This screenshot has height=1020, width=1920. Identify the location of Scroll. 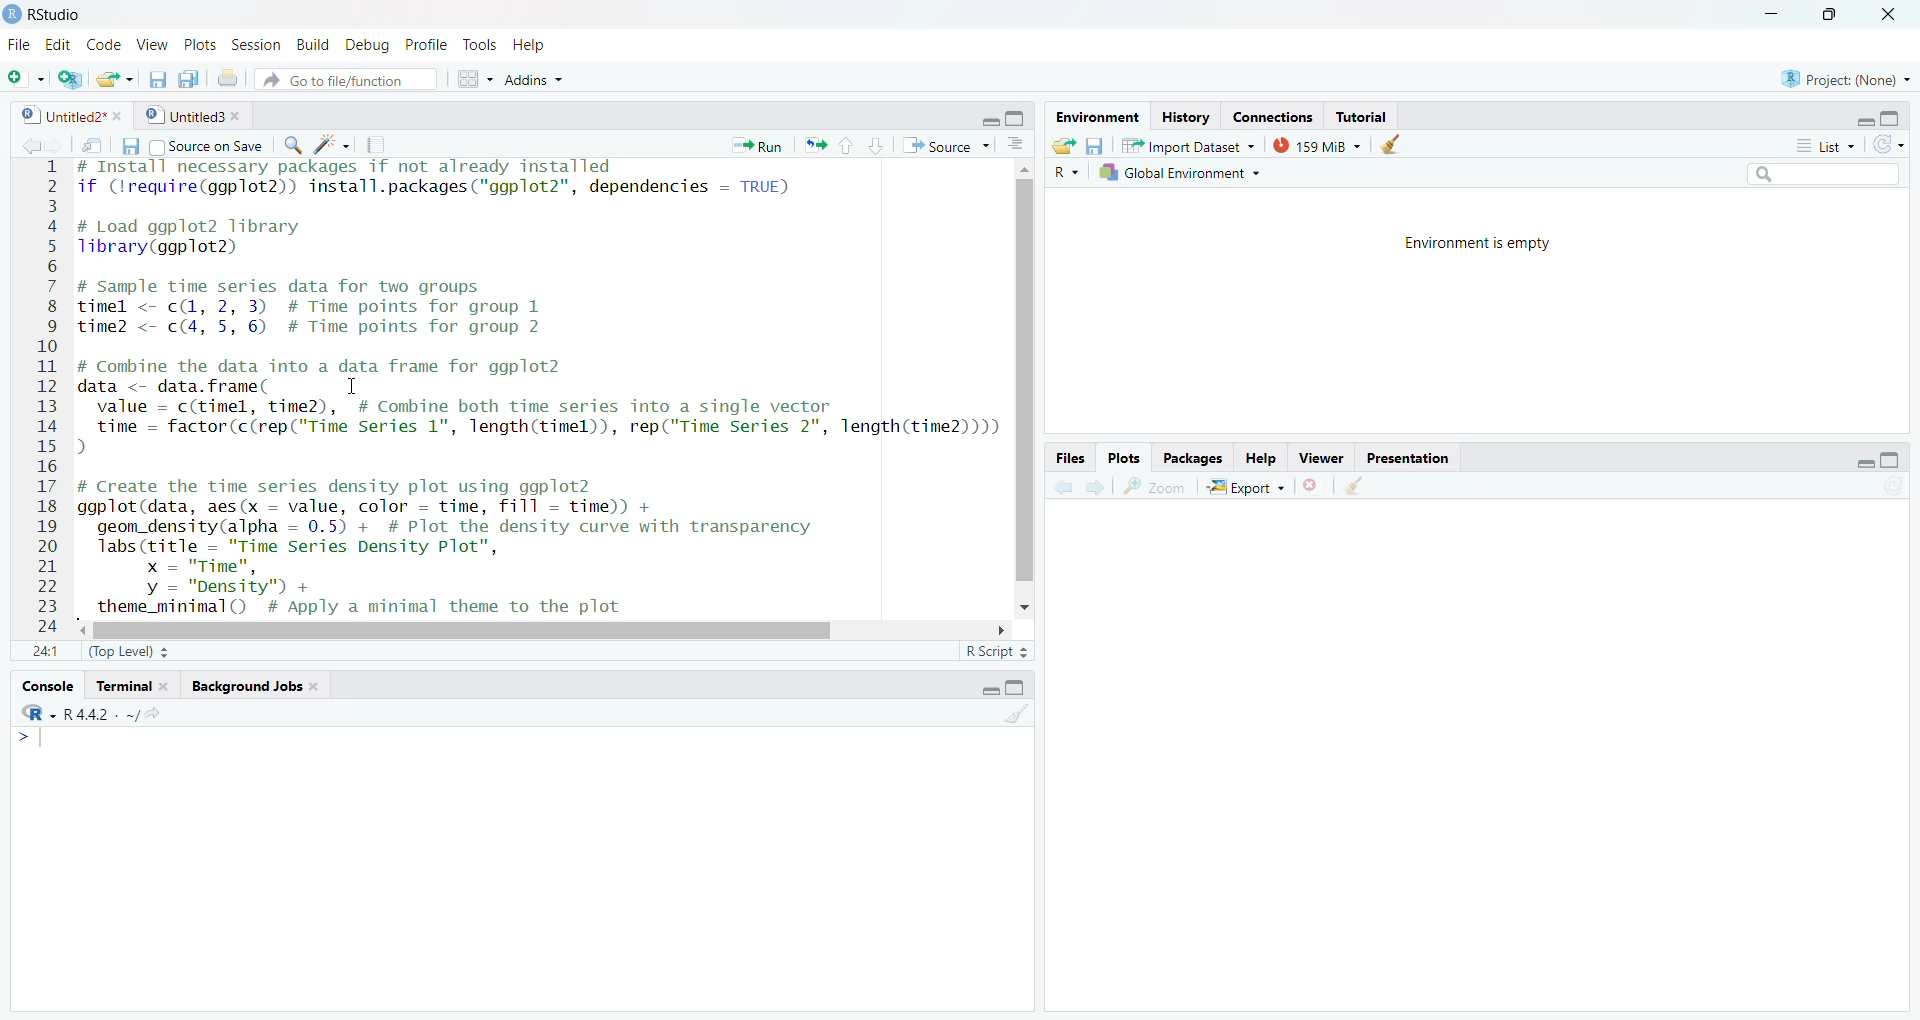
(1021, 387).